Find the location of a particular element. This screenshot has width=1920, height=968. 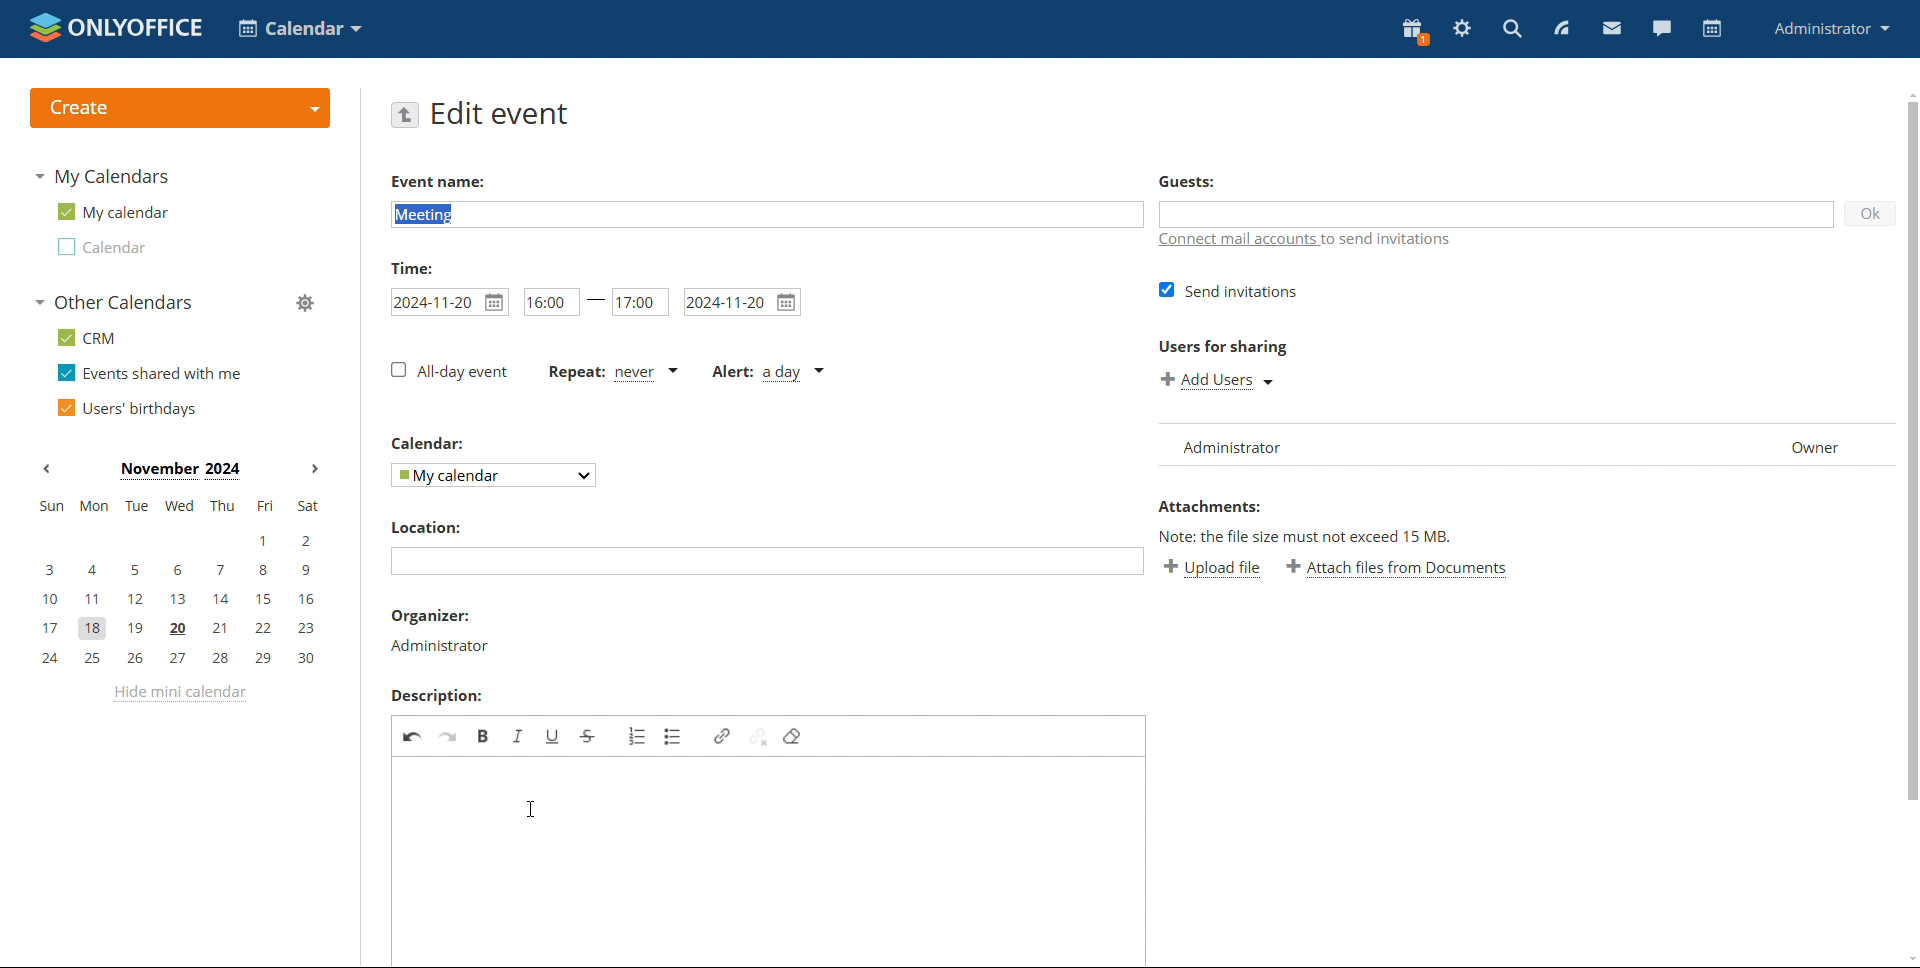

manage is located at coordinates (305, 303).